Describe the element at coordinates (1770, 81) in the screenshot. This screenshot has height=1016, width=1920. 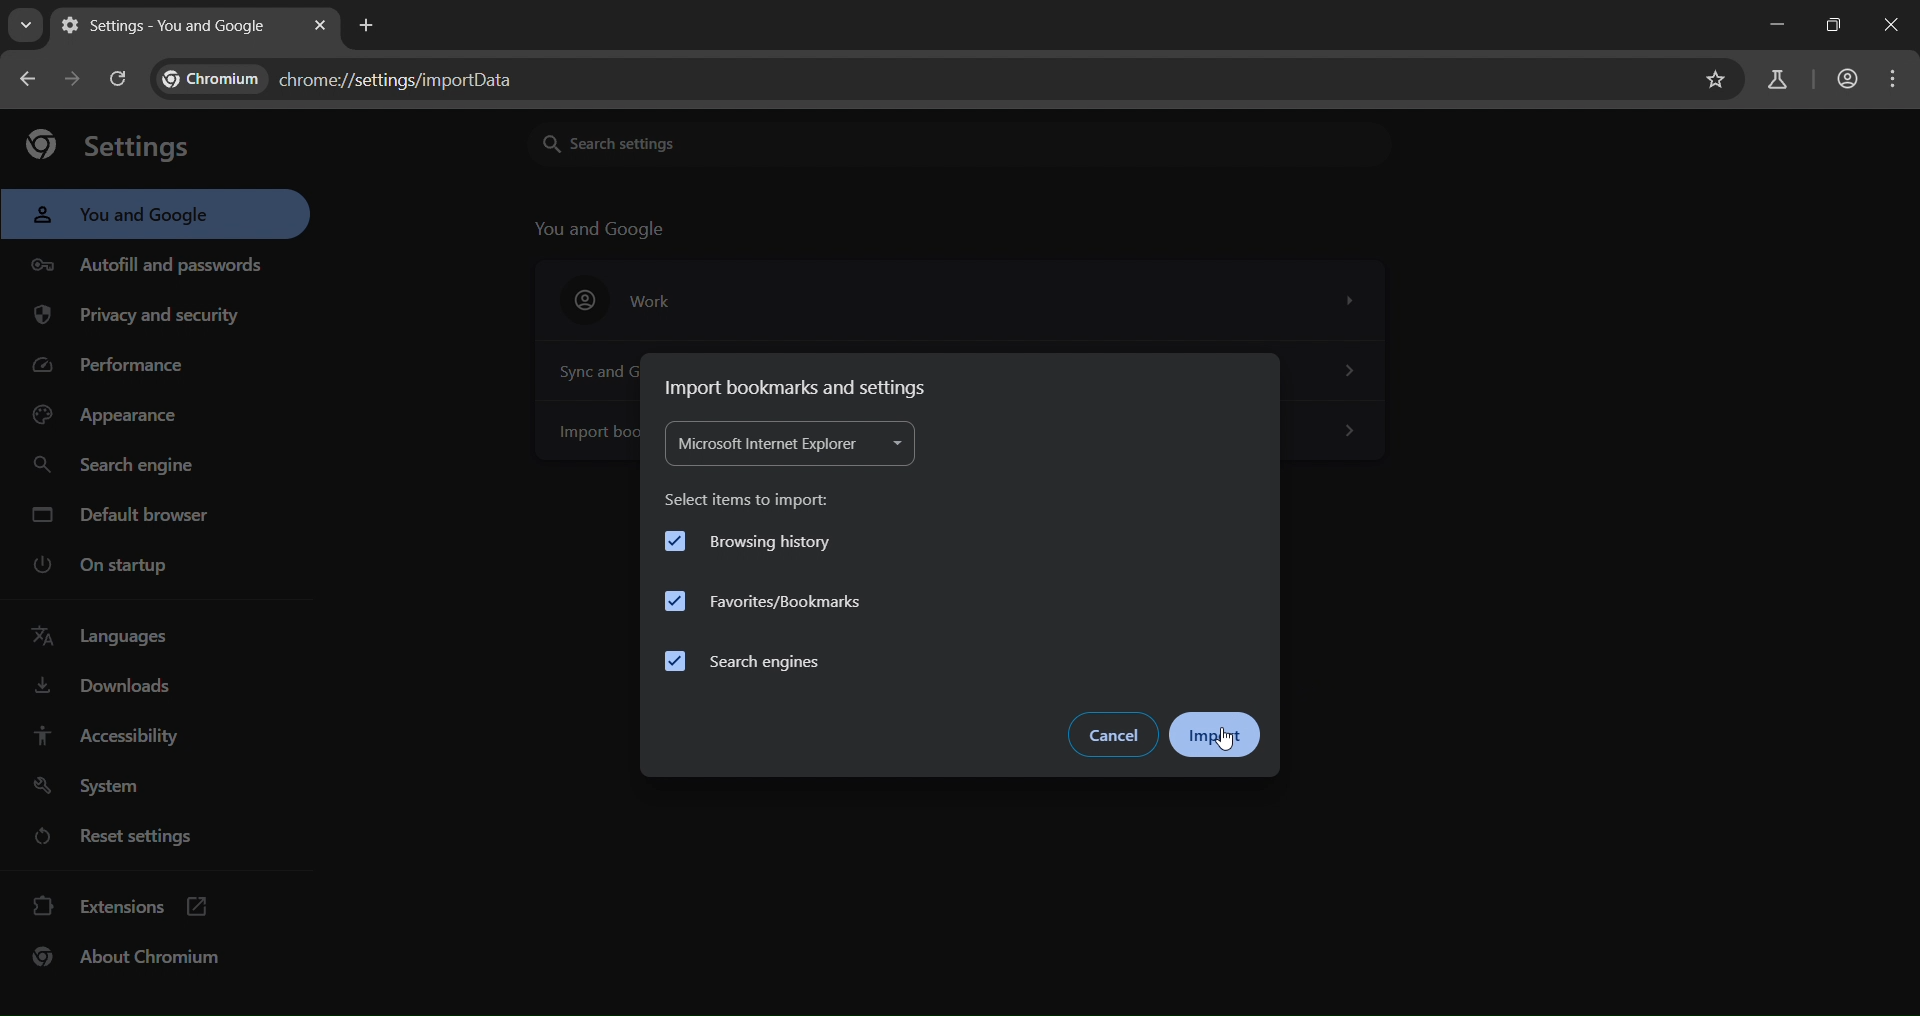
I see `search labs` at that location.